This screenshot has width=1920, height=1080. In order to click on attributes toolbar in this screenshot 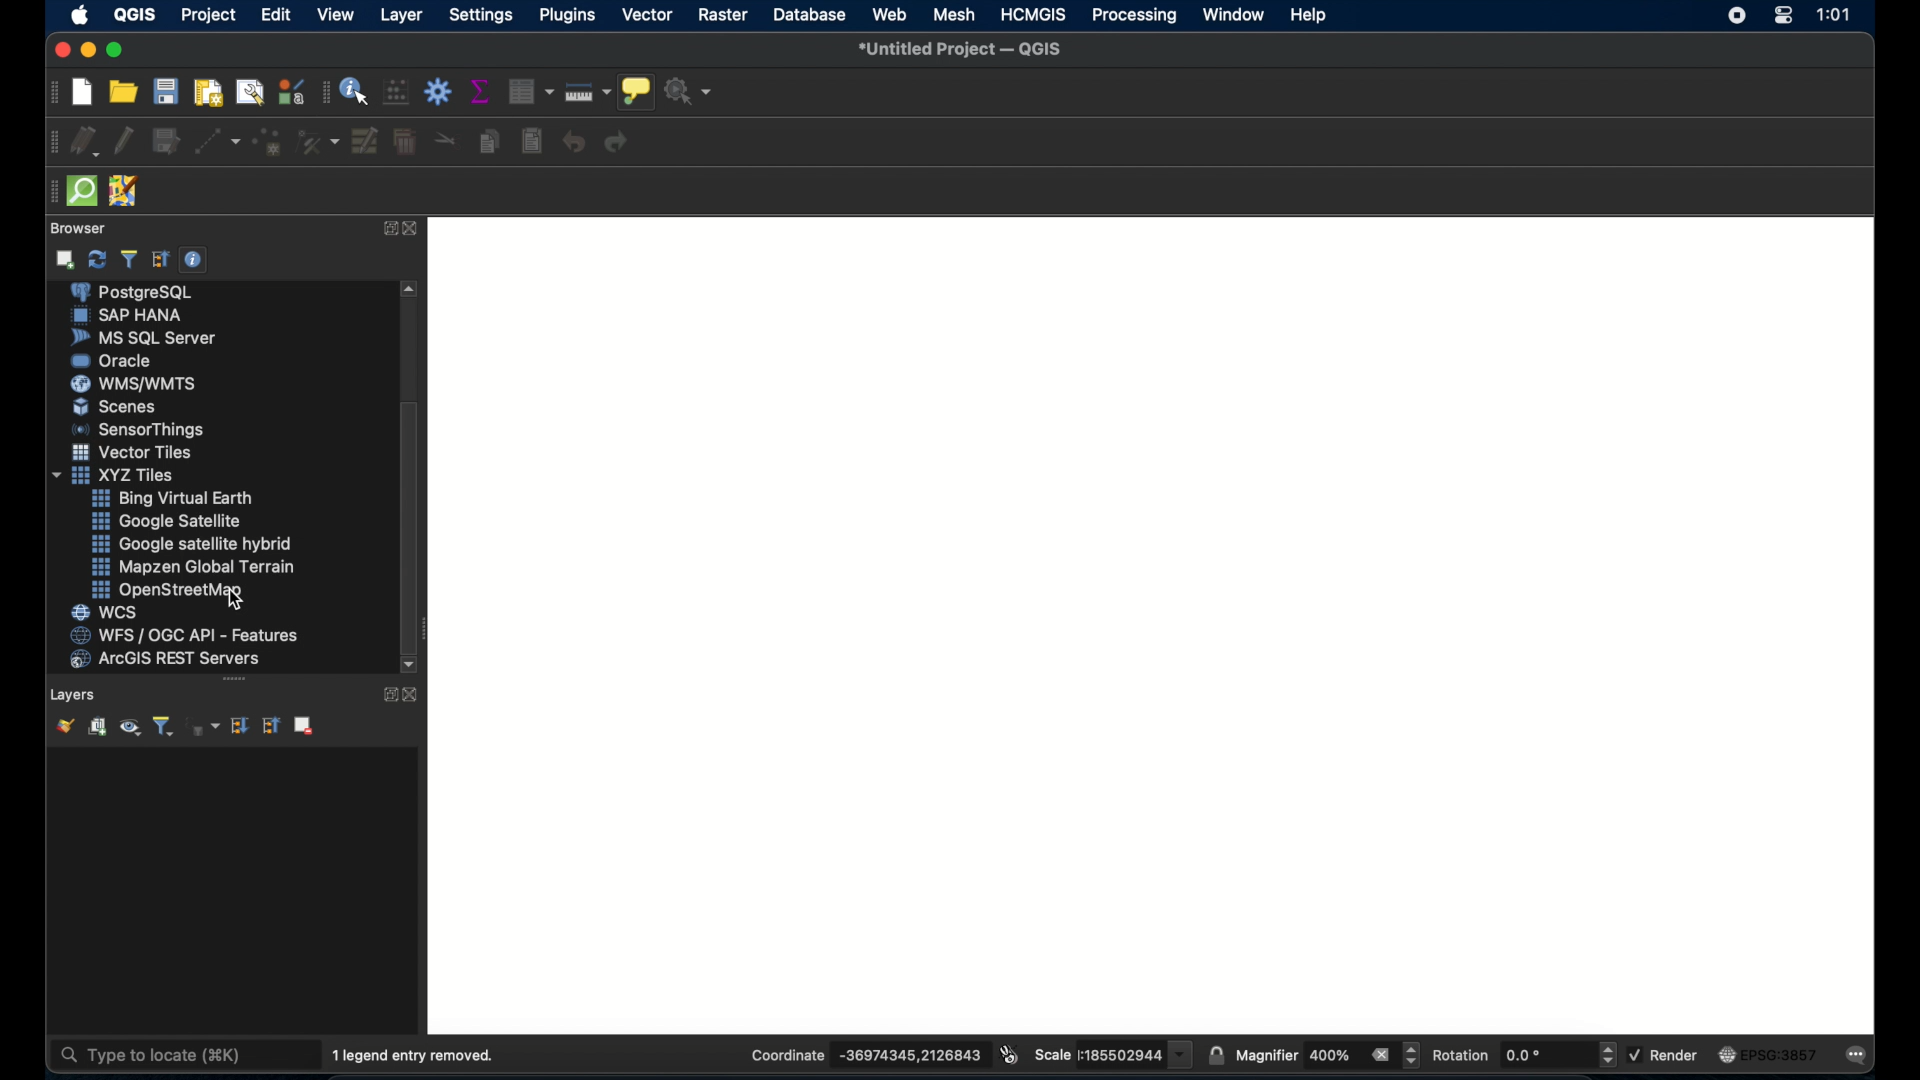, I will do `click(324, 91)`.